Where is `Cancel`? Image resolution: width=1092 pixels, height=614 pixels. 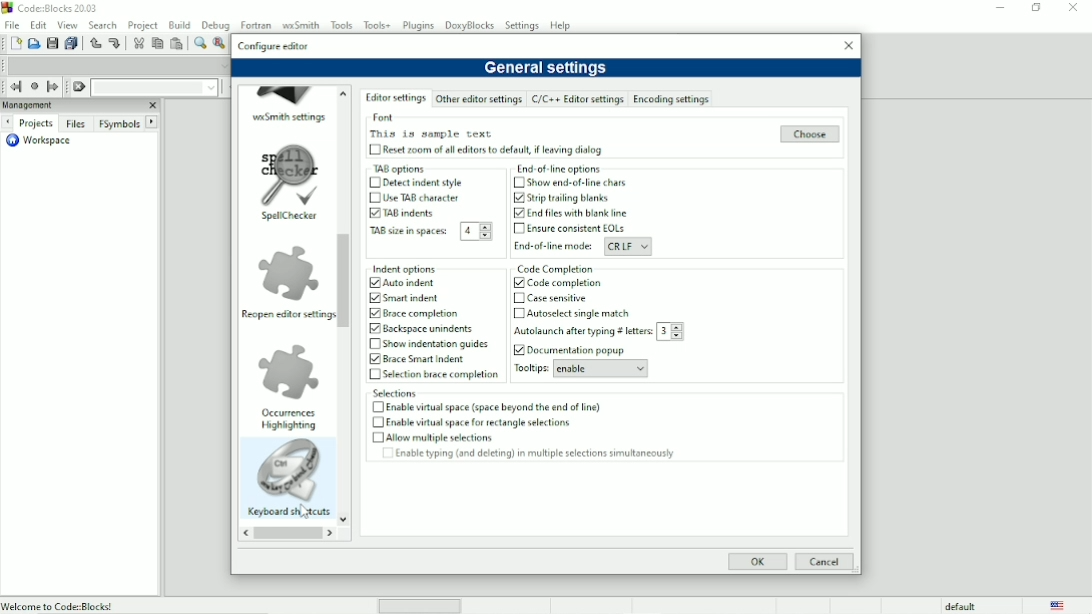
Cancel is located at coordinates (824, 562).